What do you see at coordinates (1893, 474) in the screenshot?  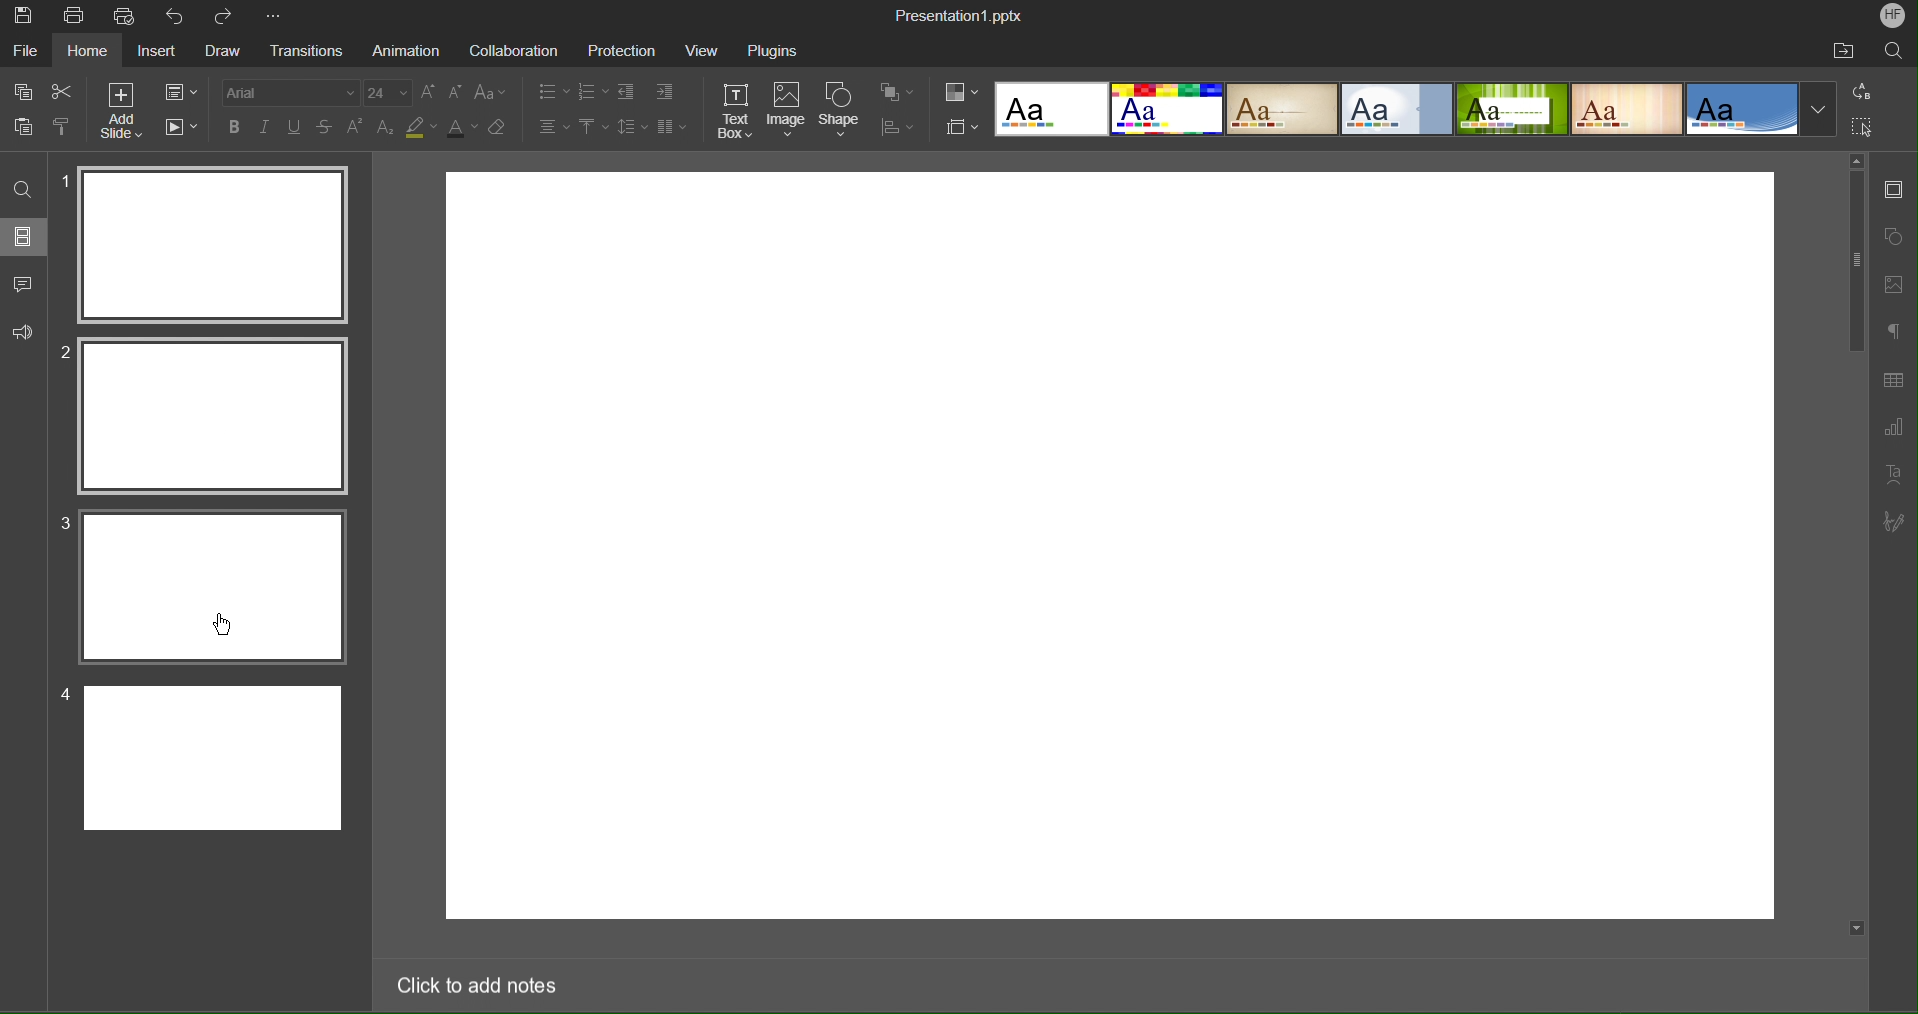 I see `Text Art` at bounding box center [1893, 474].